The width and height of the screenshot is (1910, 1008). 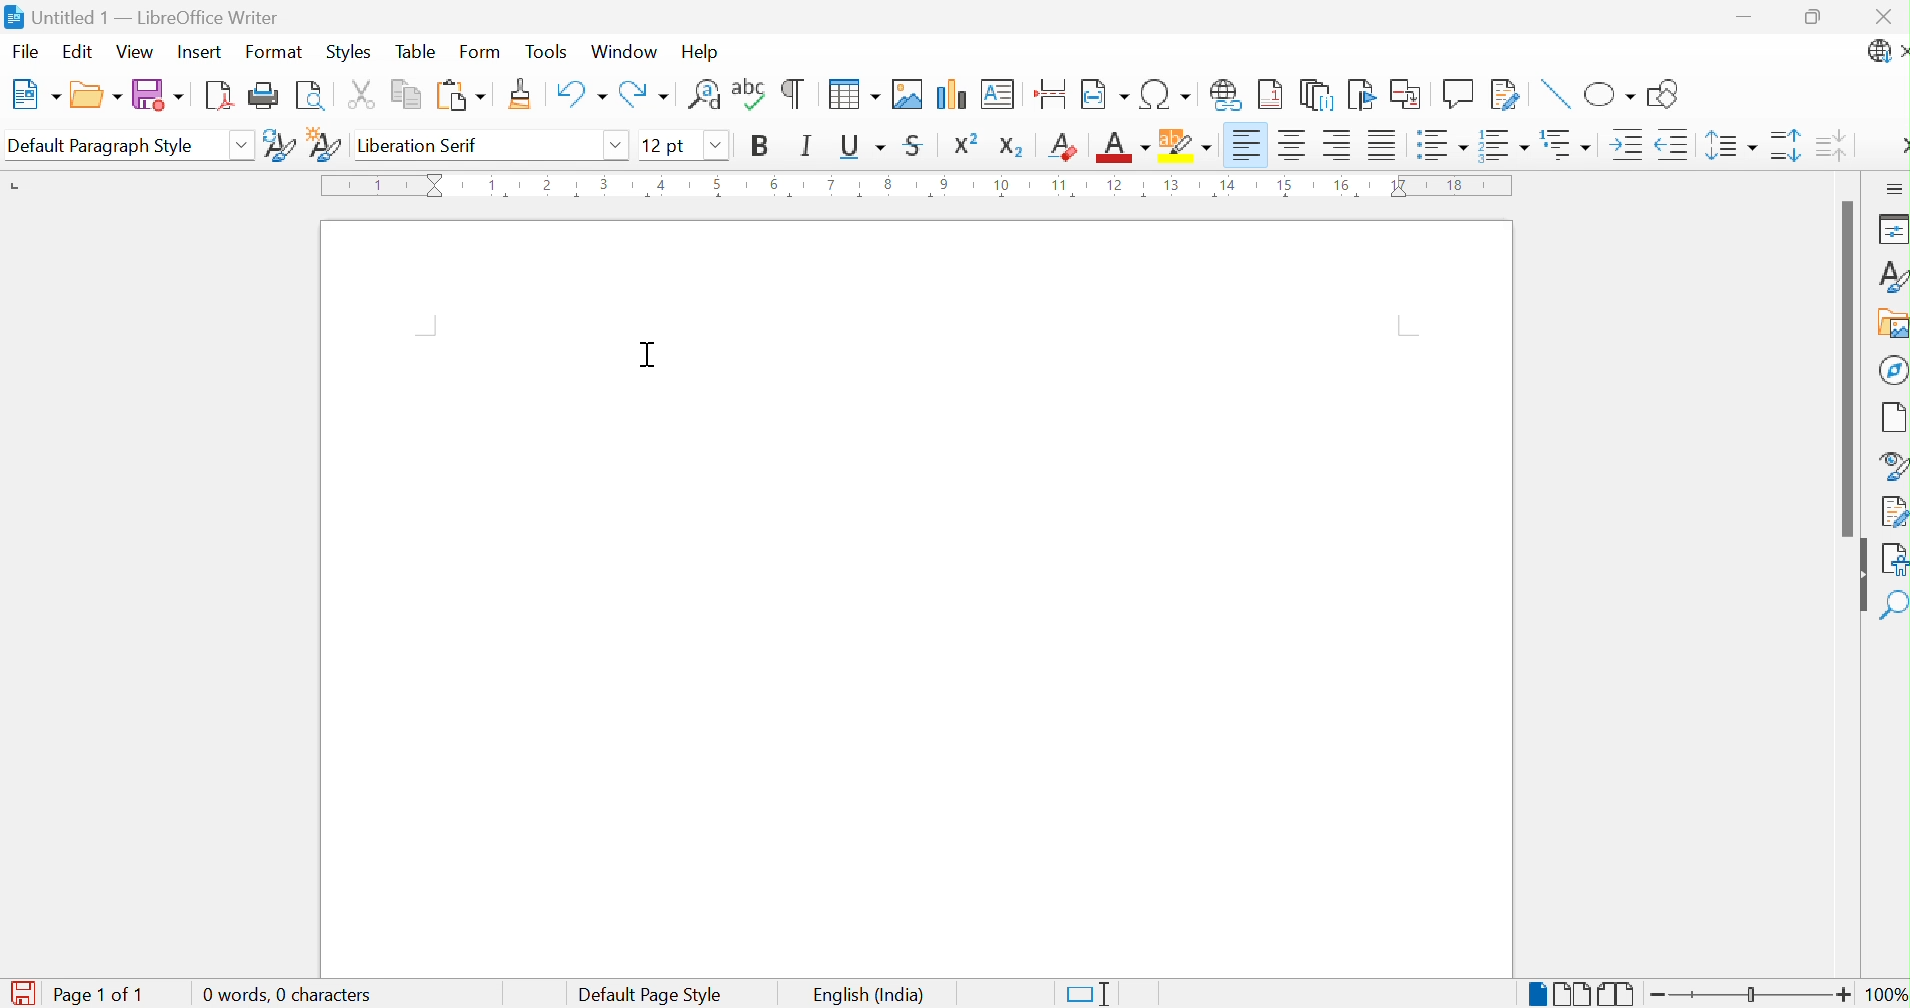 What do you see at coordinates (276, 53) in the screenshot?
I see `Format` at bounding box center [276, 53].